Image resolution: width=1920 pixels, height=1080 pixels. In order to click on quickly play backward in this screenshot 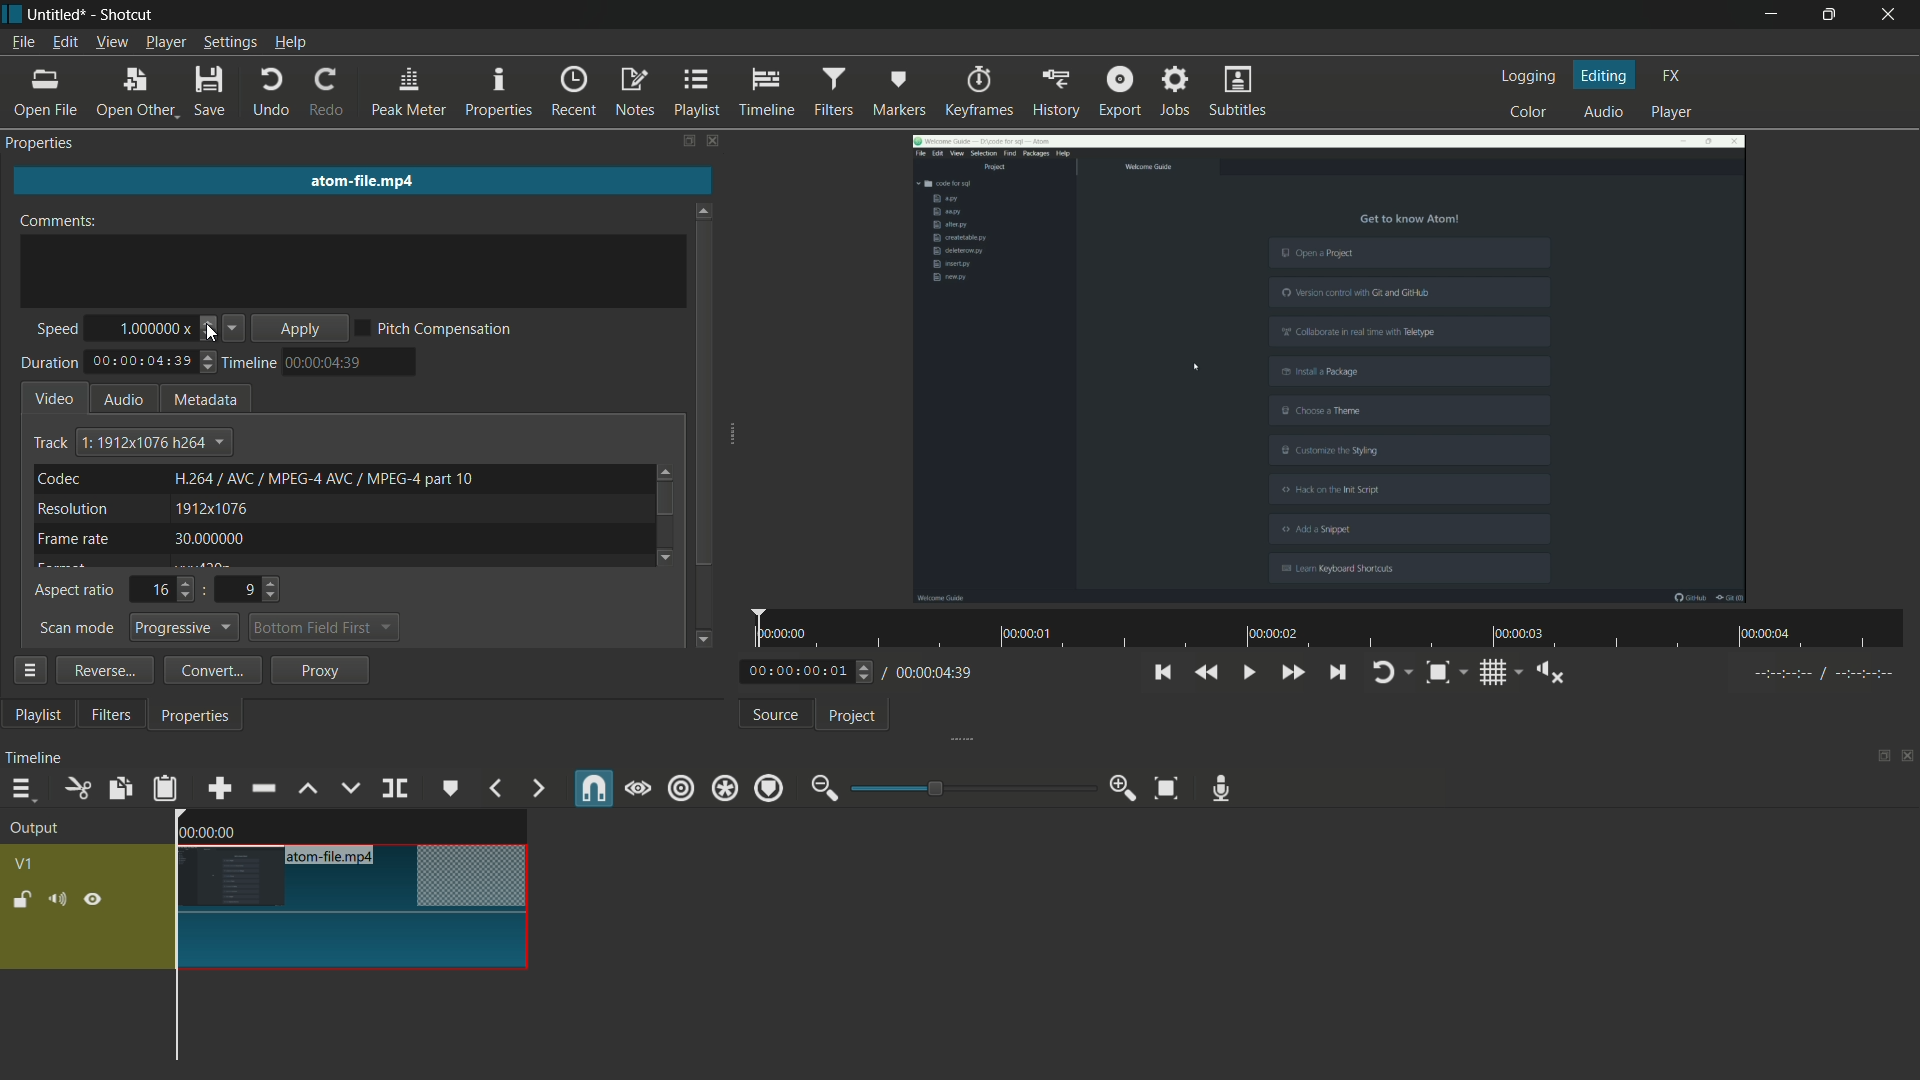, I will do `click(1208, 673)`.